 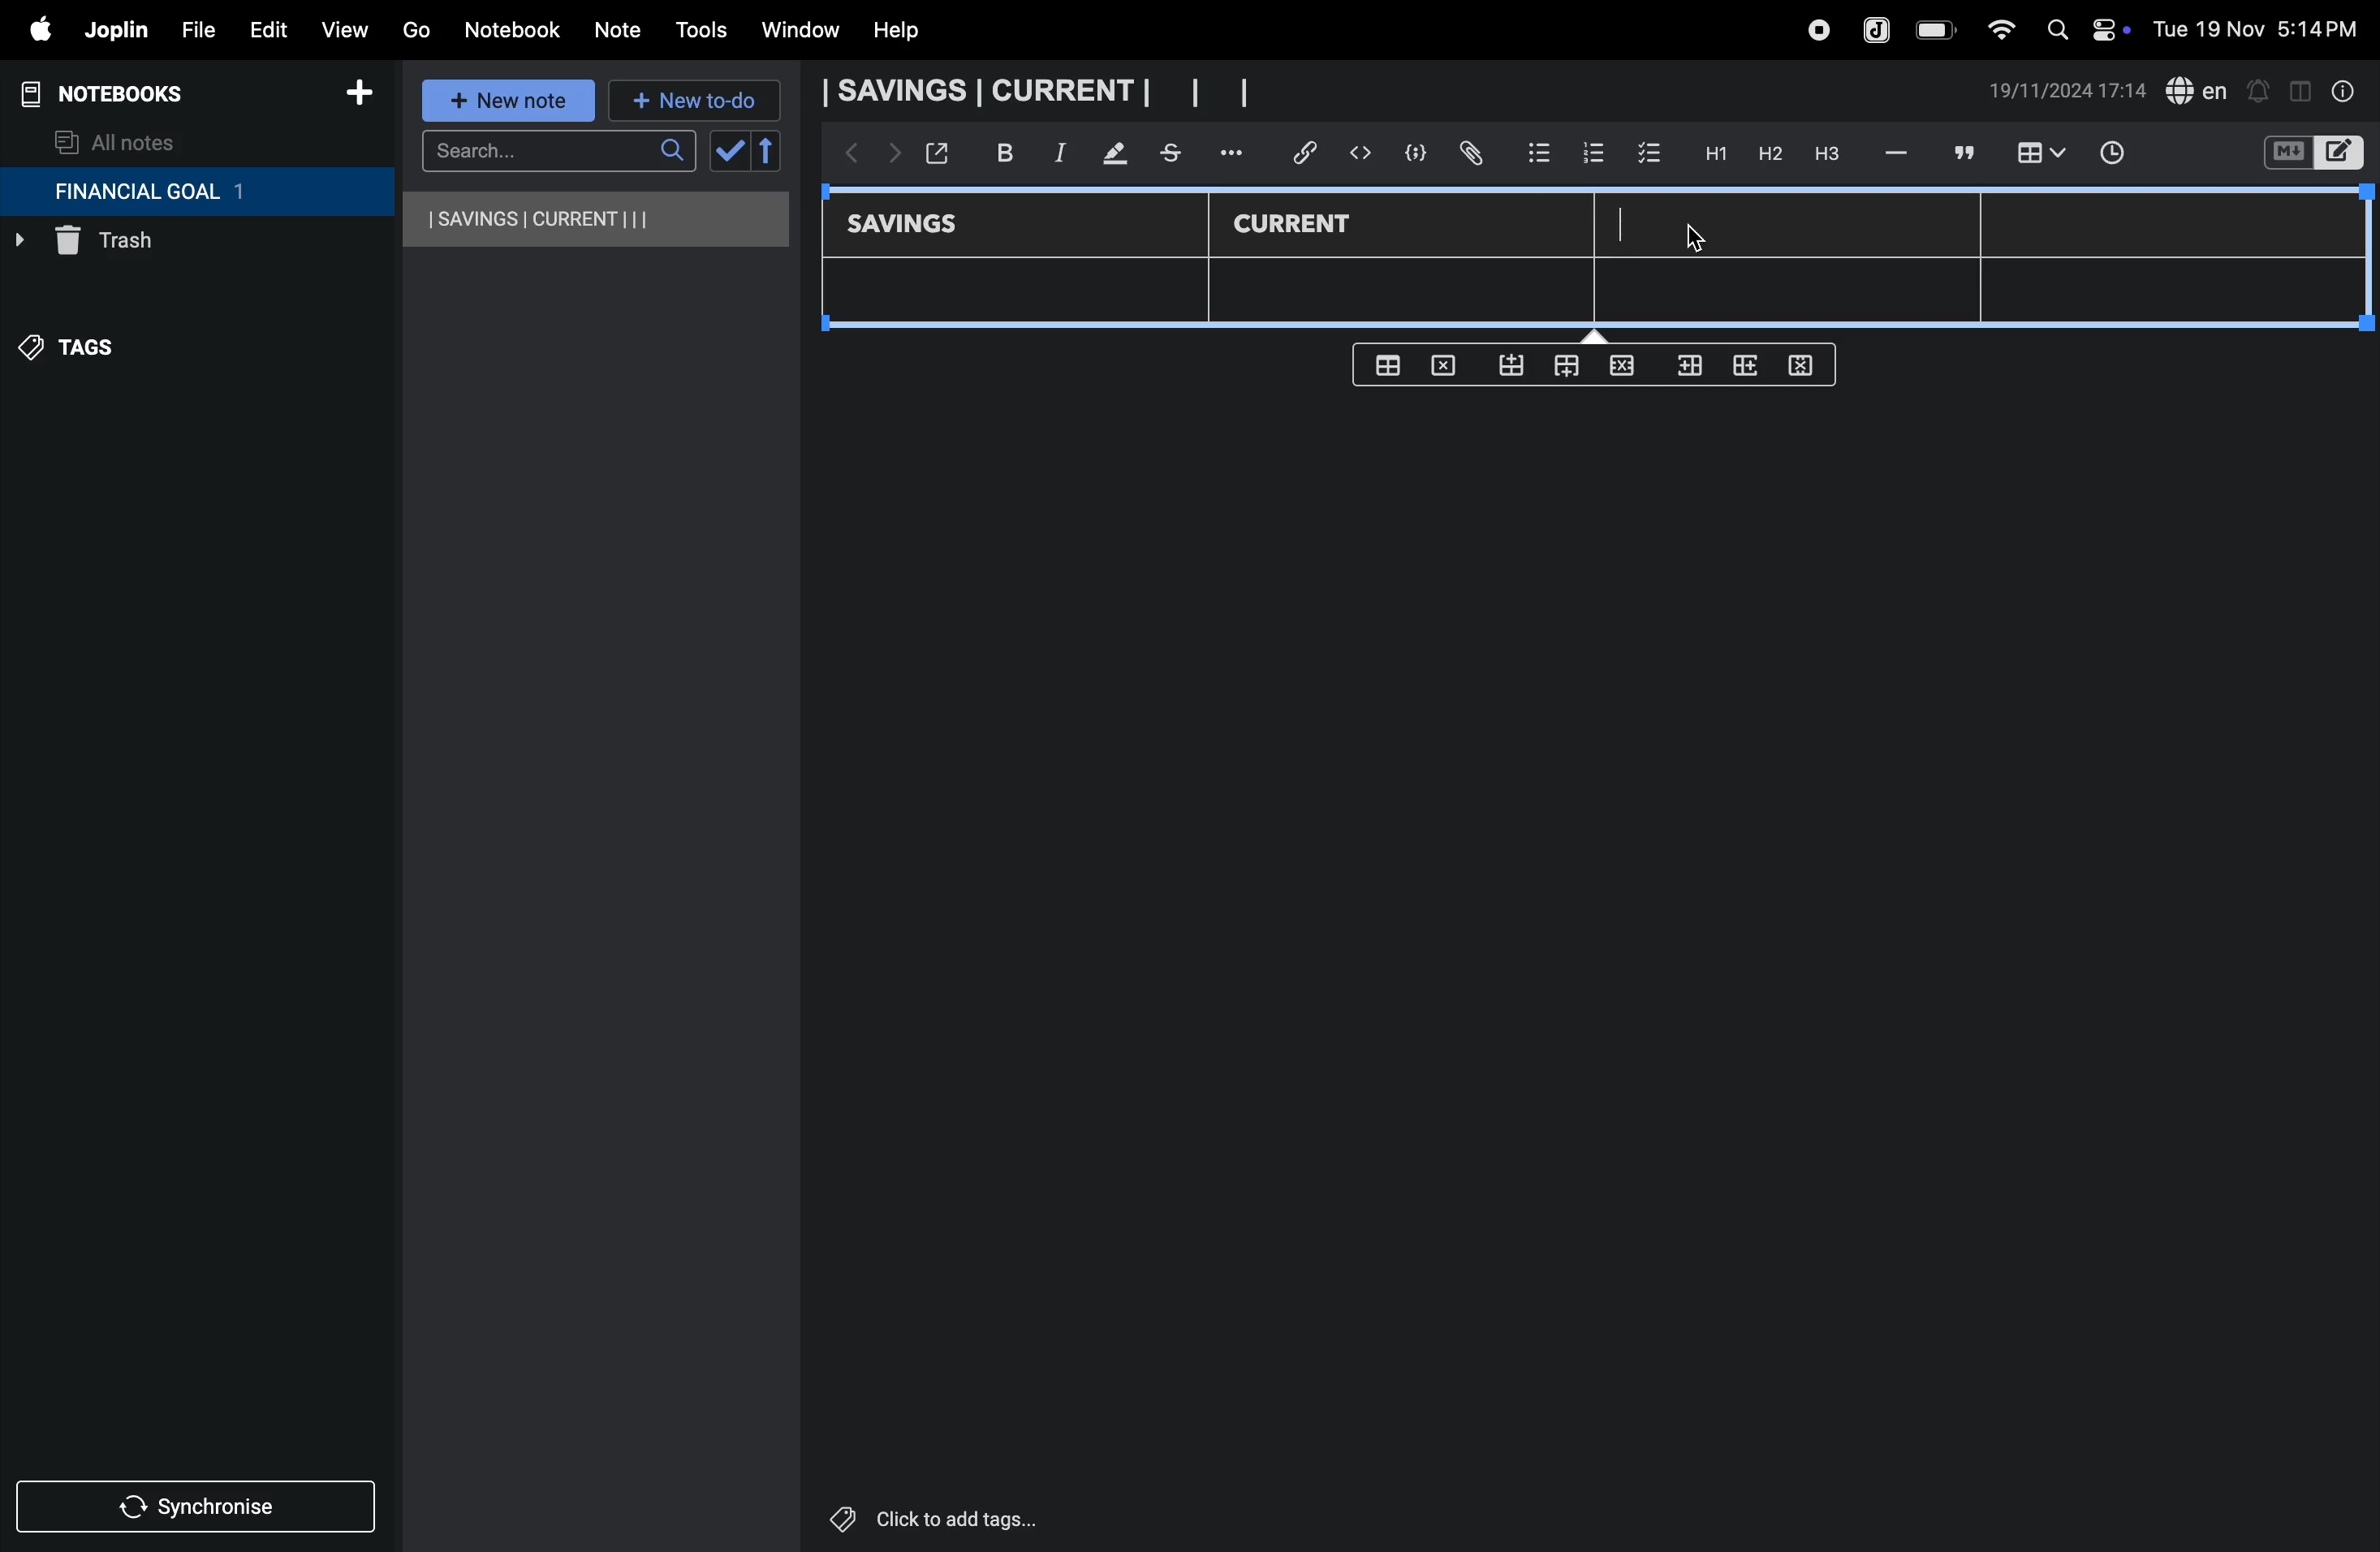 I want to click on notebooks, so click(x=120, y=94).